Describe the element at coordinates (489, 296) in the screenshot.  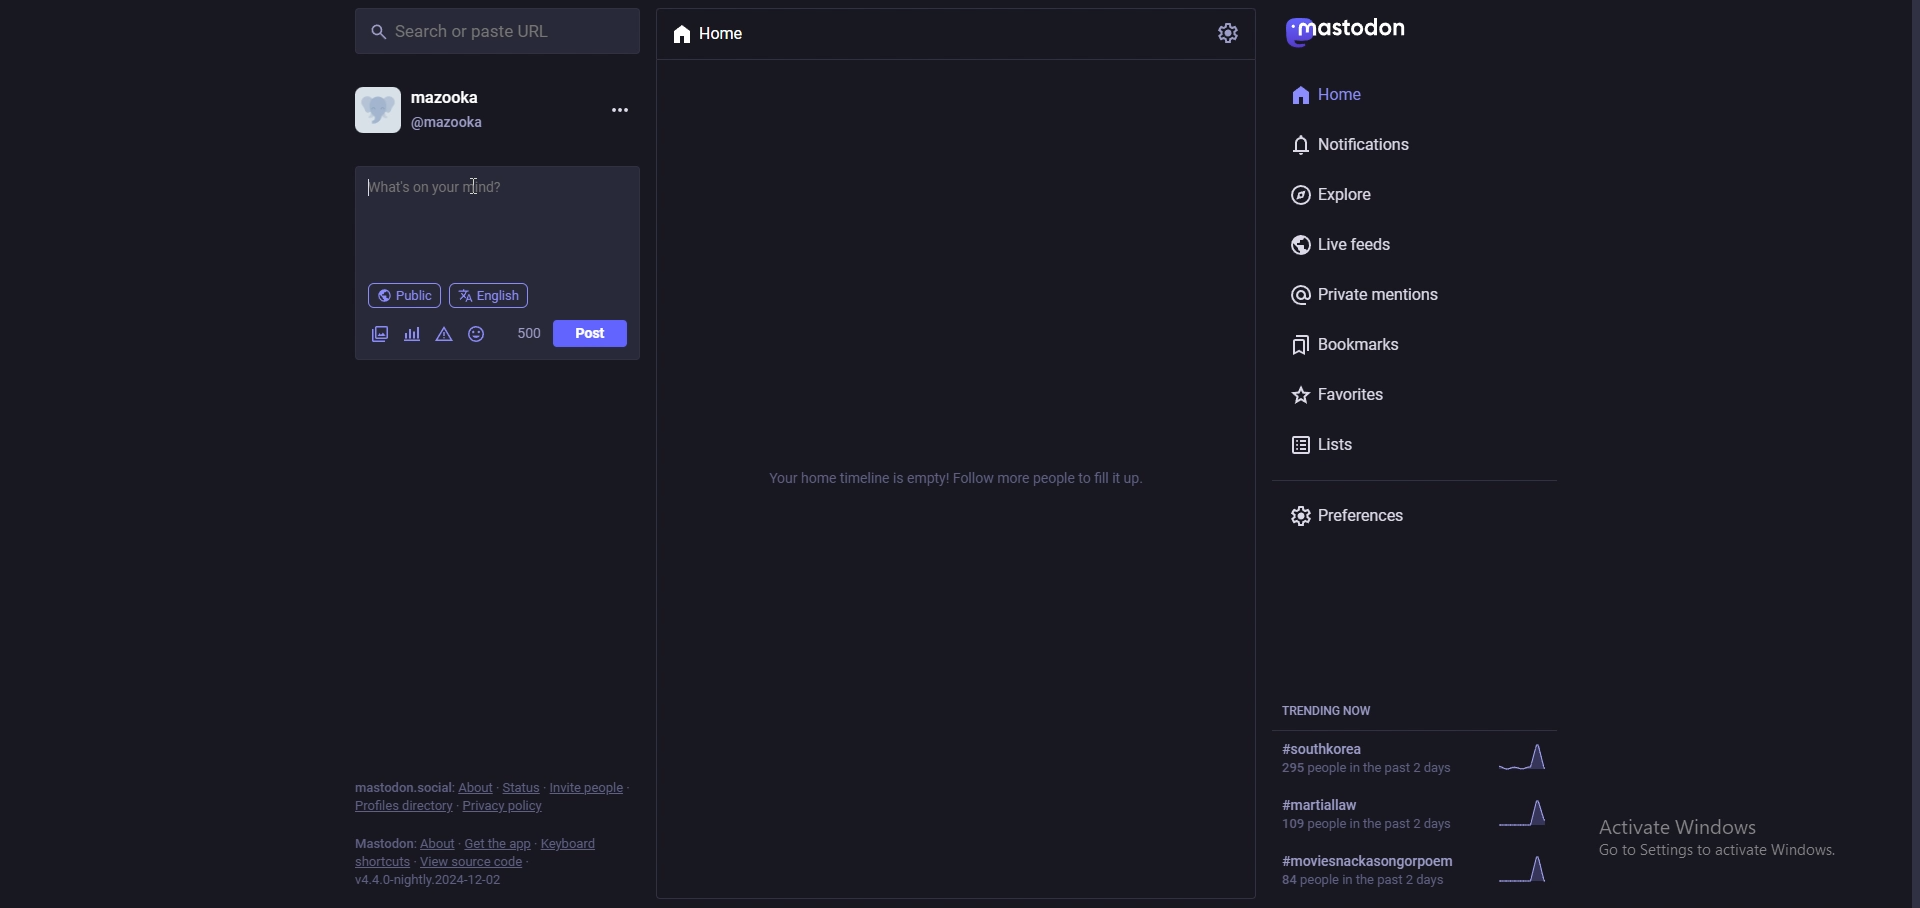
I see `language` at that location.